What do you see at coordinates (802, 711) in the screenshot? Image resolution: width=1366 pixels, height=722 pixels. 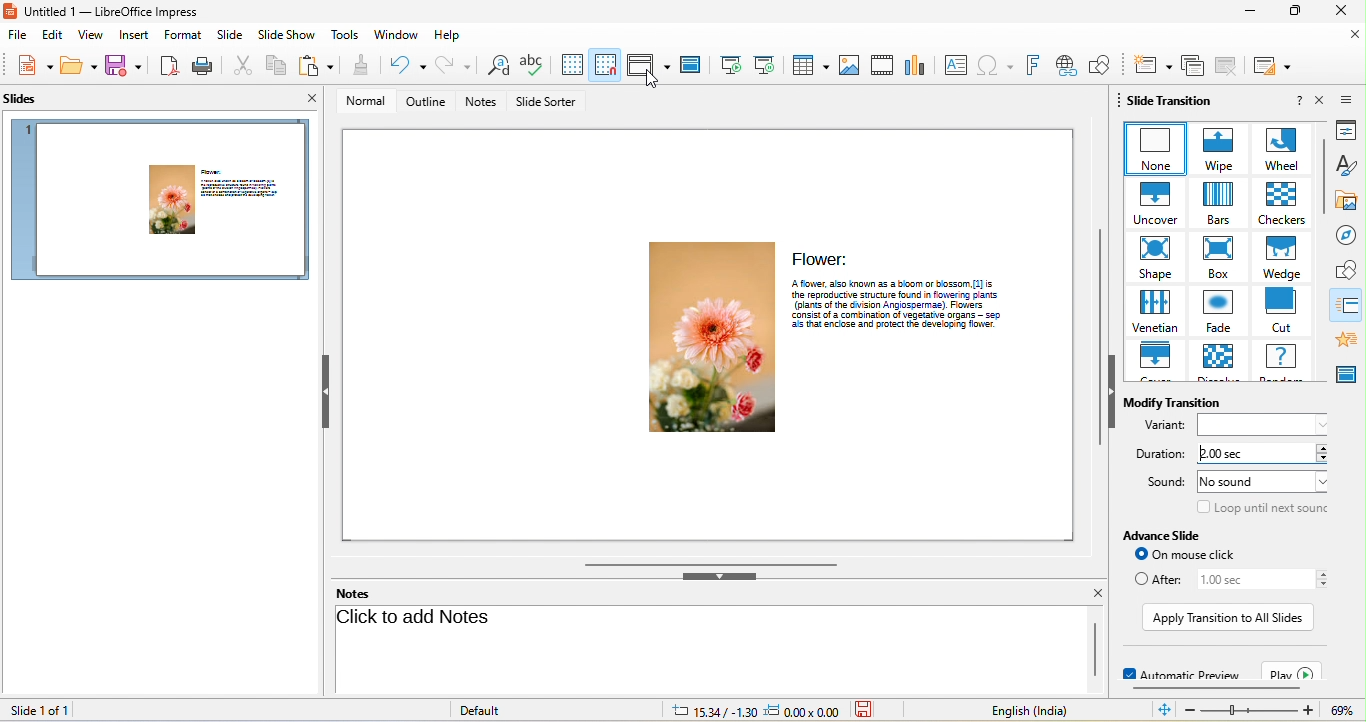 I see `0.00x0.00` at bounding box center [802, 711].